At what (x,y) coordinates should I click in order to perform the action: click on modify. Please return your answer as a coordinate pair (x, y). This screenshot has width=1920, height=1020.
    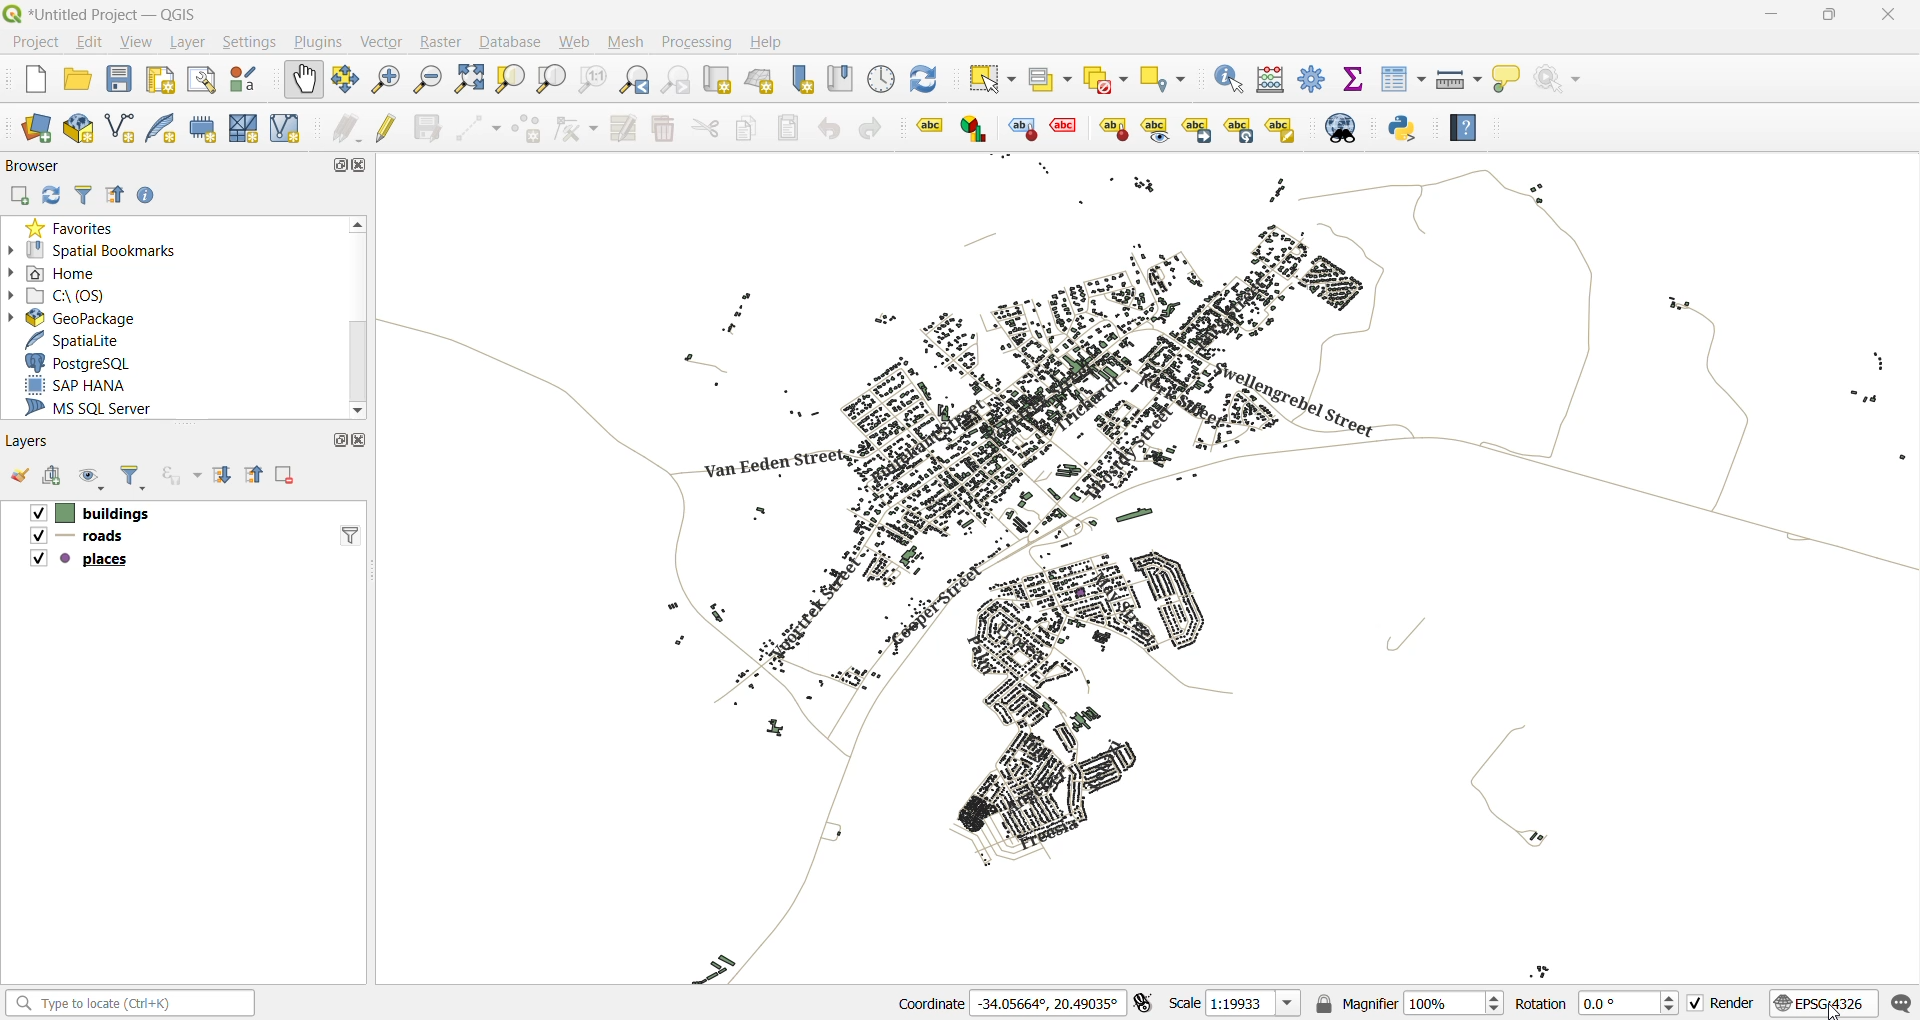
    Looking at the image, I should click on (622, 129).